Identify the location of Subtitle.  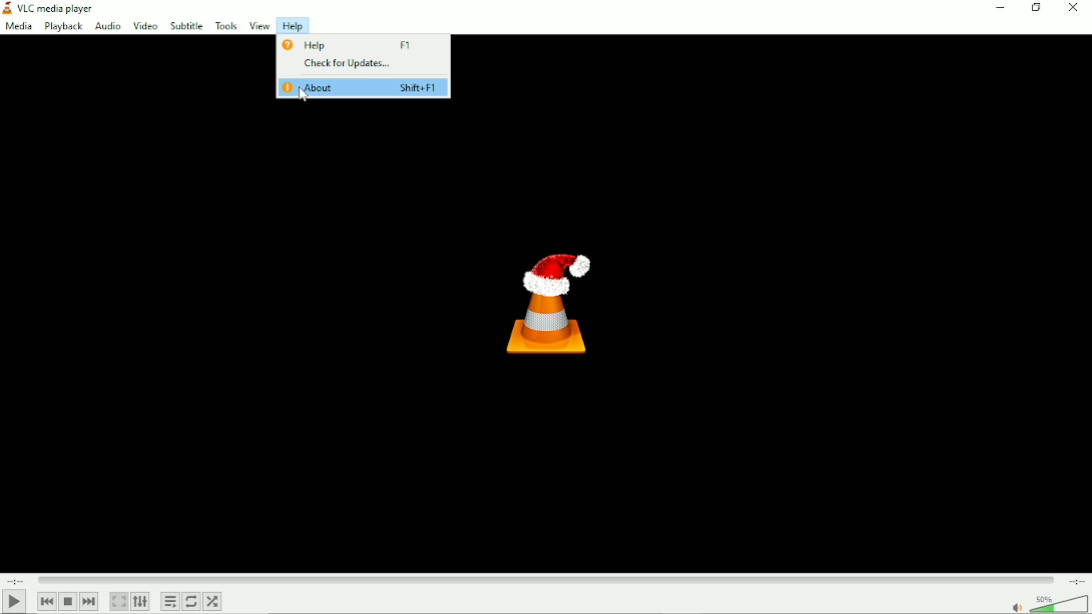
(185, 25).